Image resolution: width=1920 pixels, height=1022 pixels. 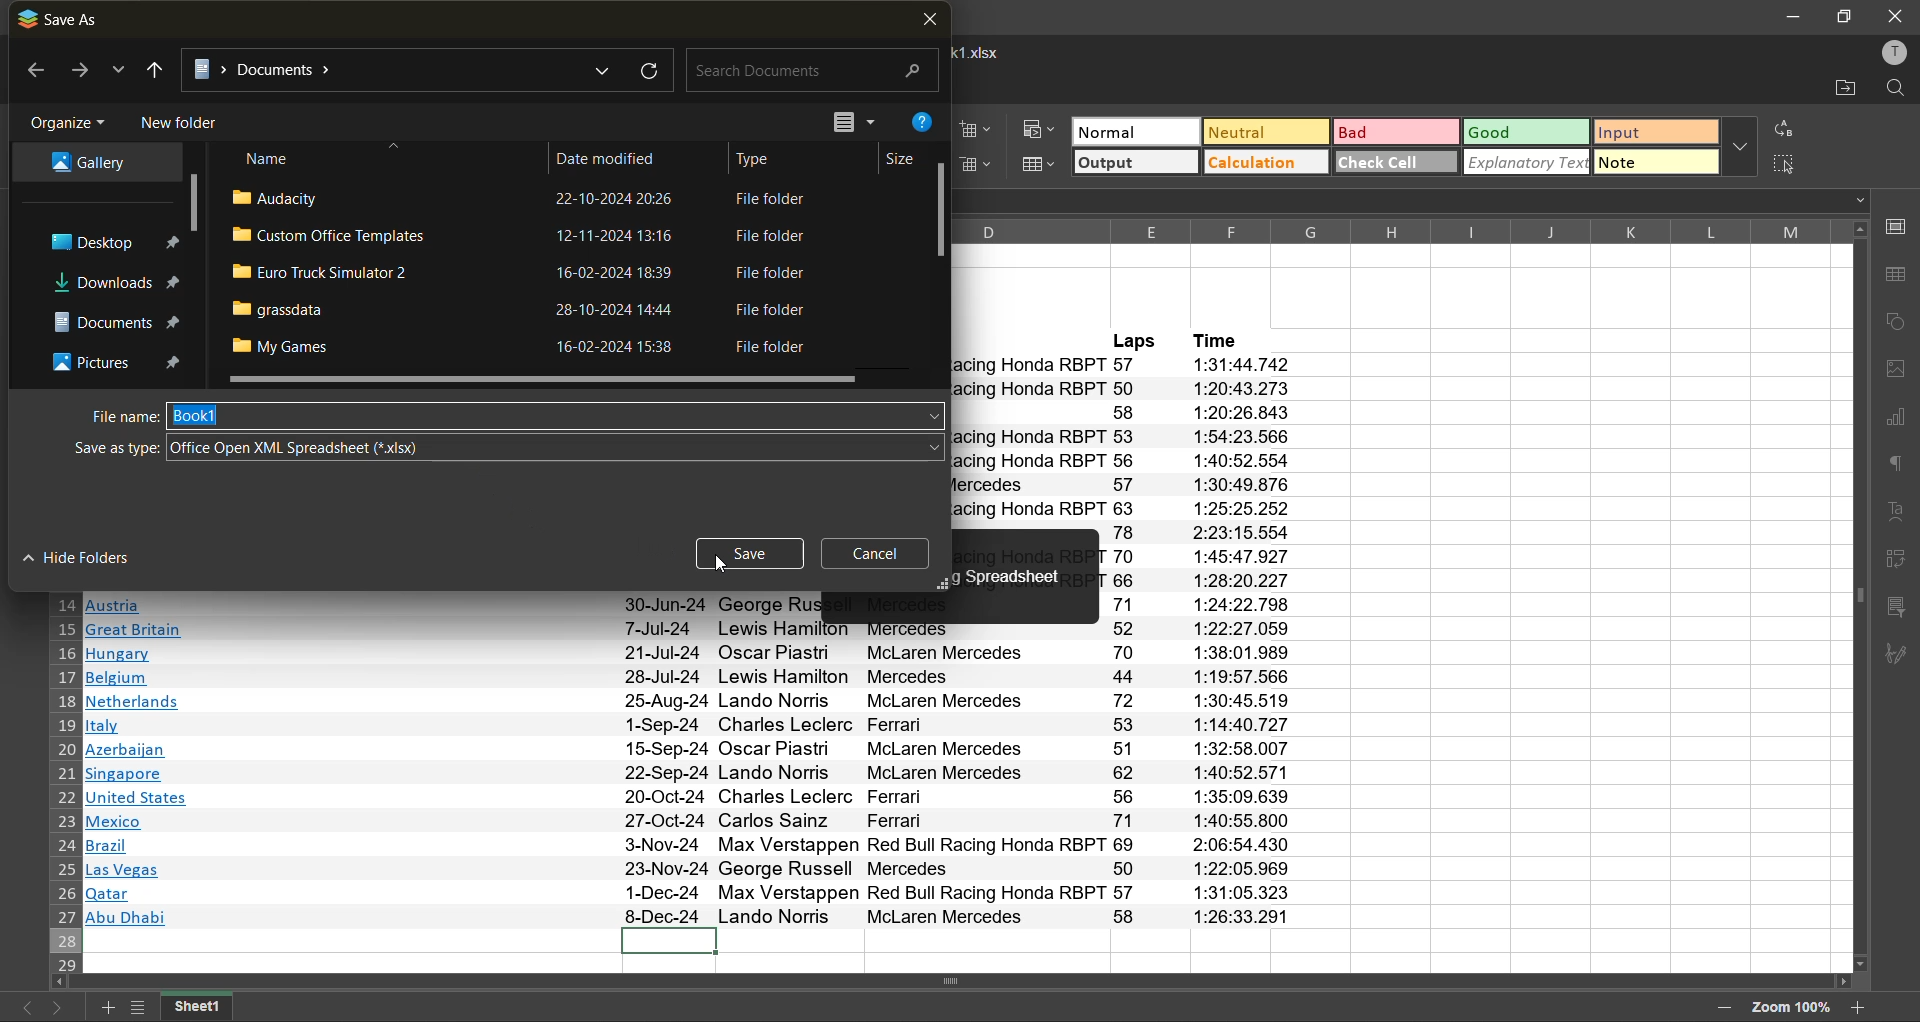 What do you see at coordinates (779, 199) in the screenshot?
I see `file folder` at bounding box center [779, 199].